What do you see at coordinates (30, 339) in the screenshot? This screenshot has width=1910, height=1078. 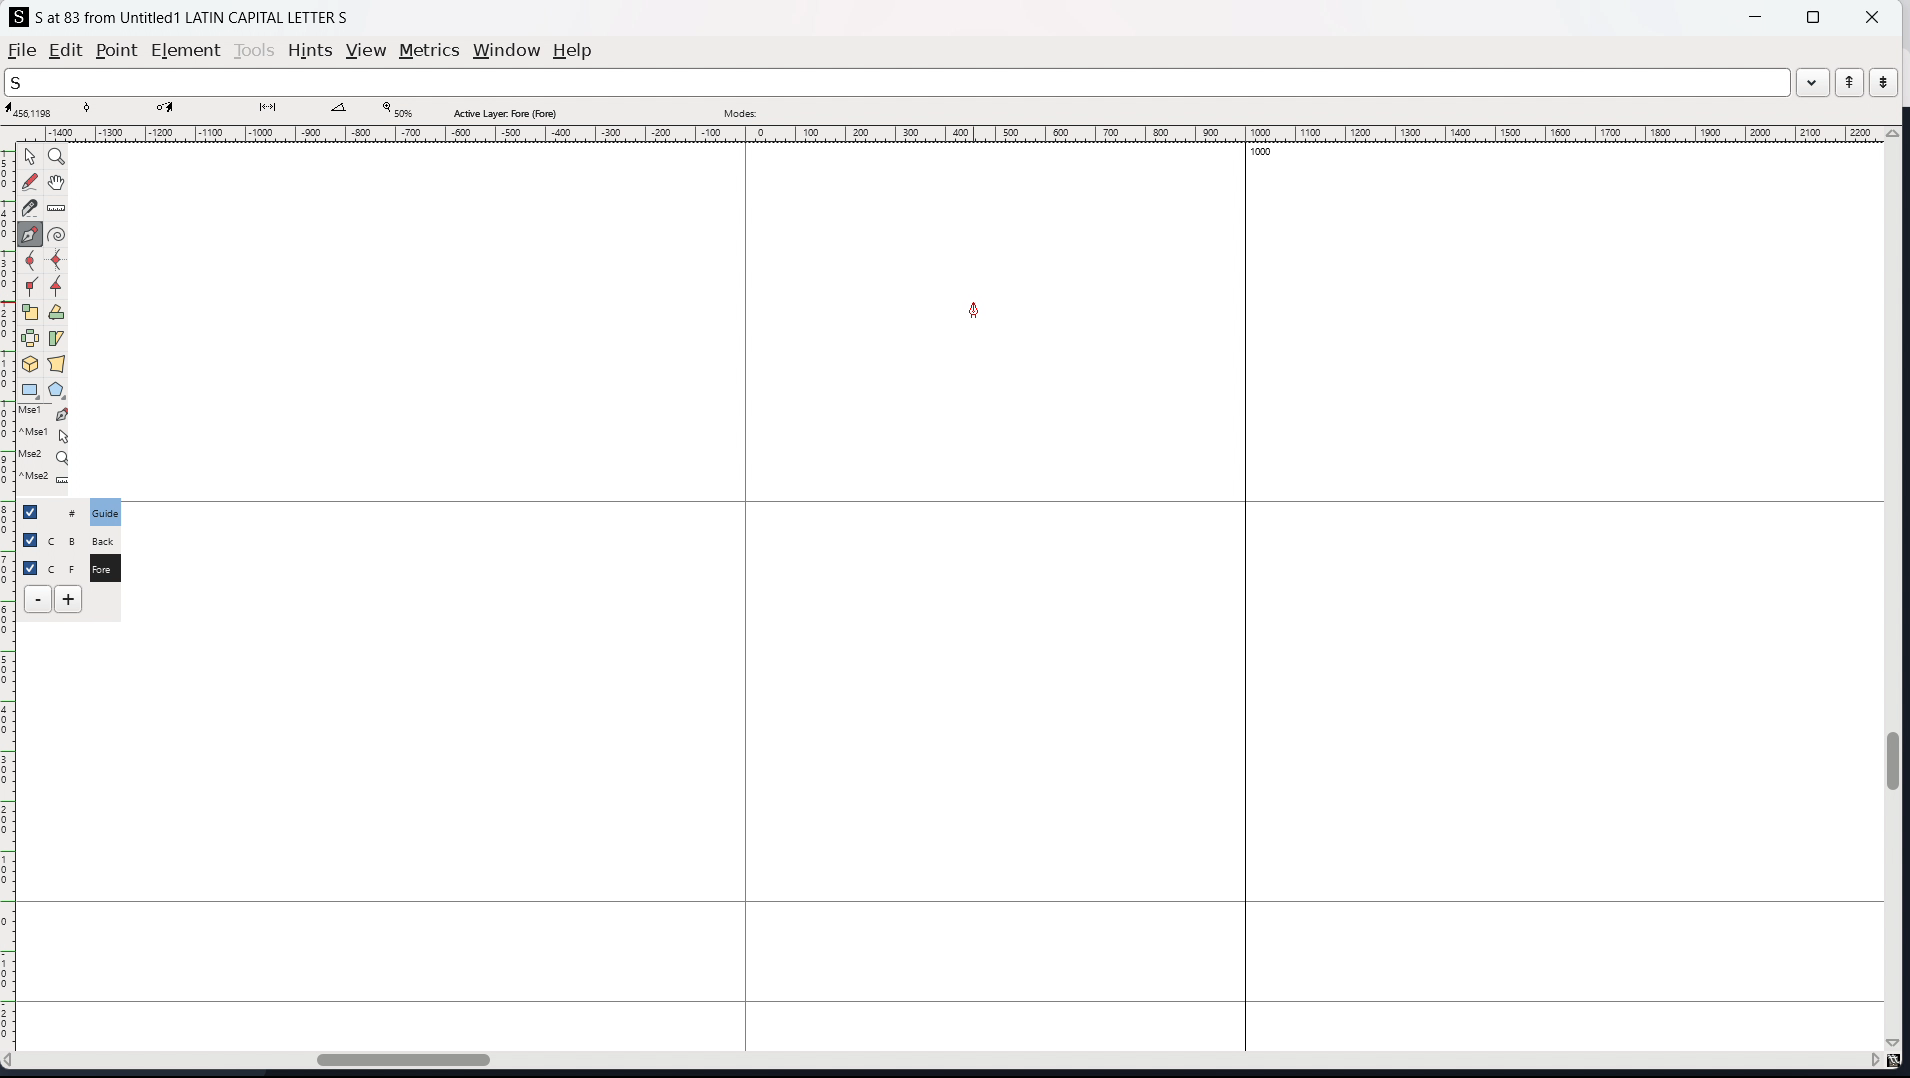 I see `flip the selection` at bounding box center [30, 339].